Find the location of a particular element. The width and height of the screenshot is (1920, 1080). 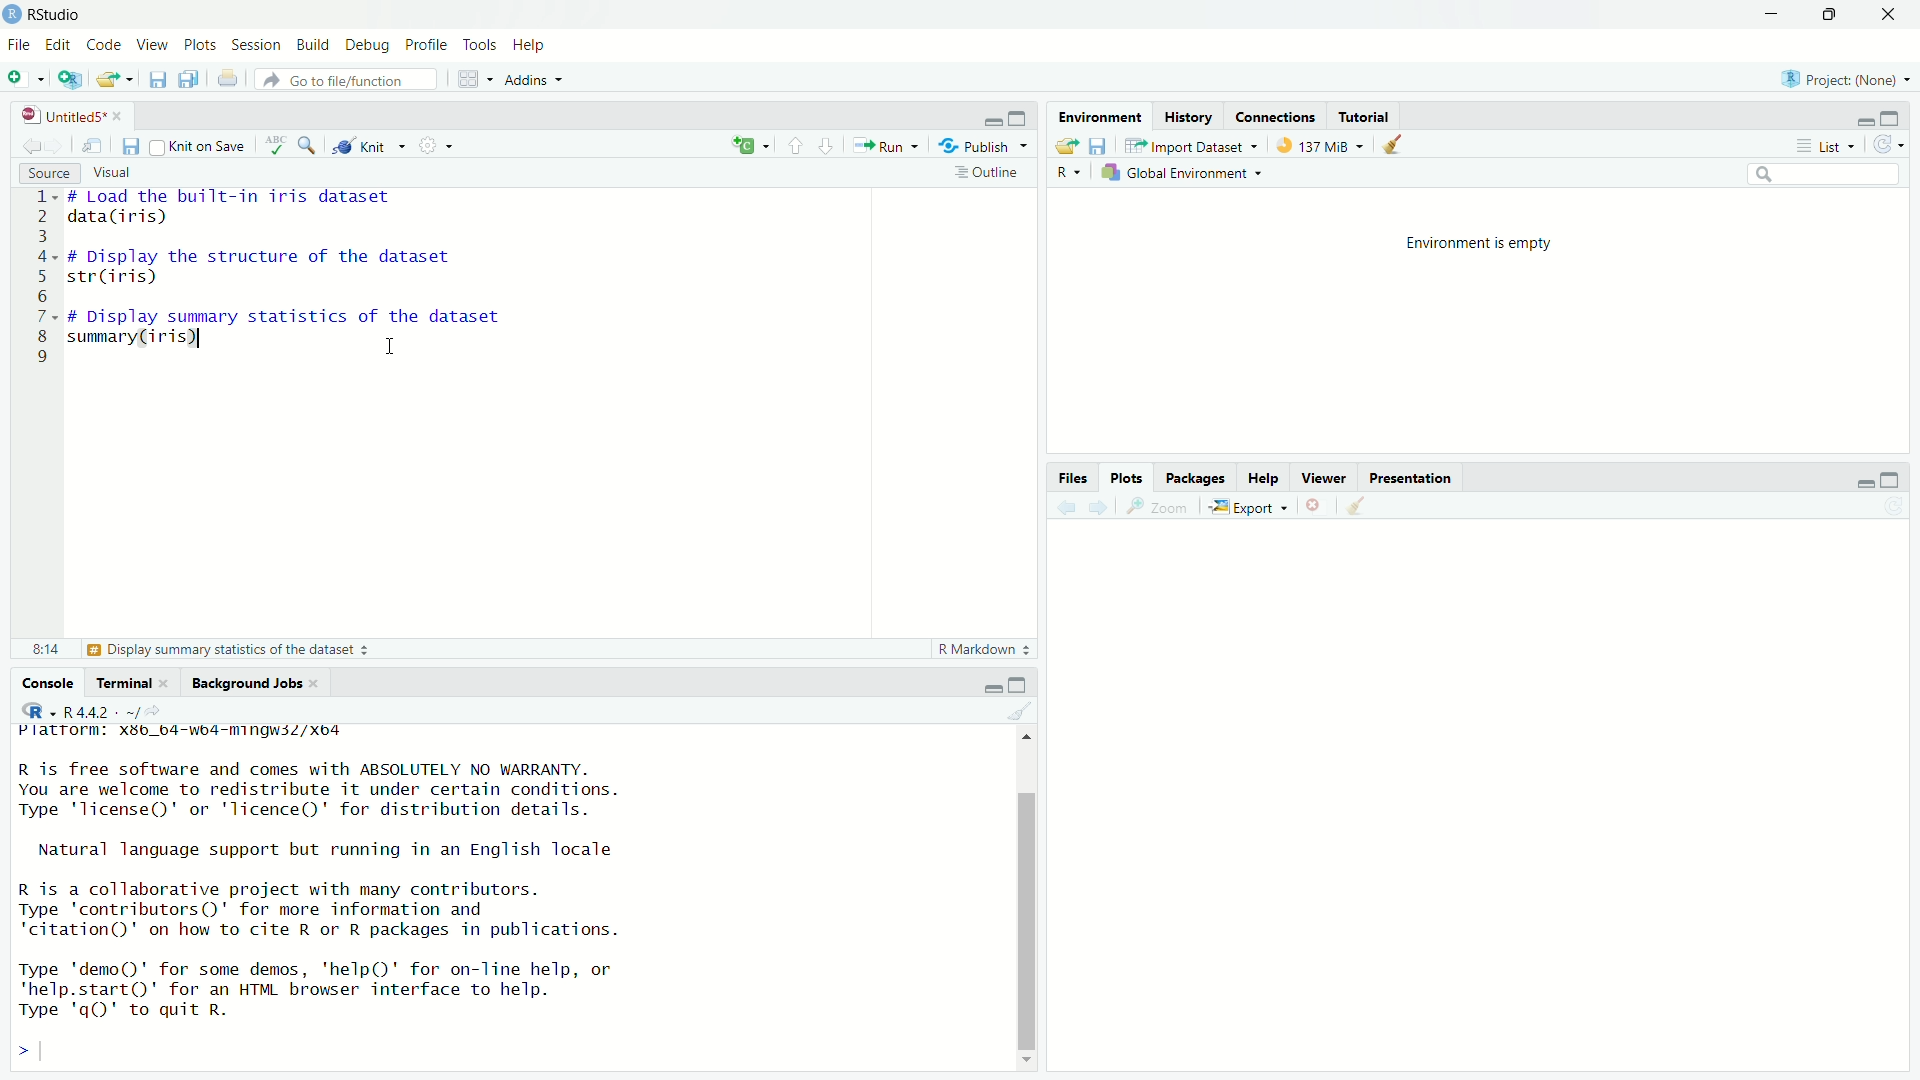

Next plot is located at coordinates (1097, 507).